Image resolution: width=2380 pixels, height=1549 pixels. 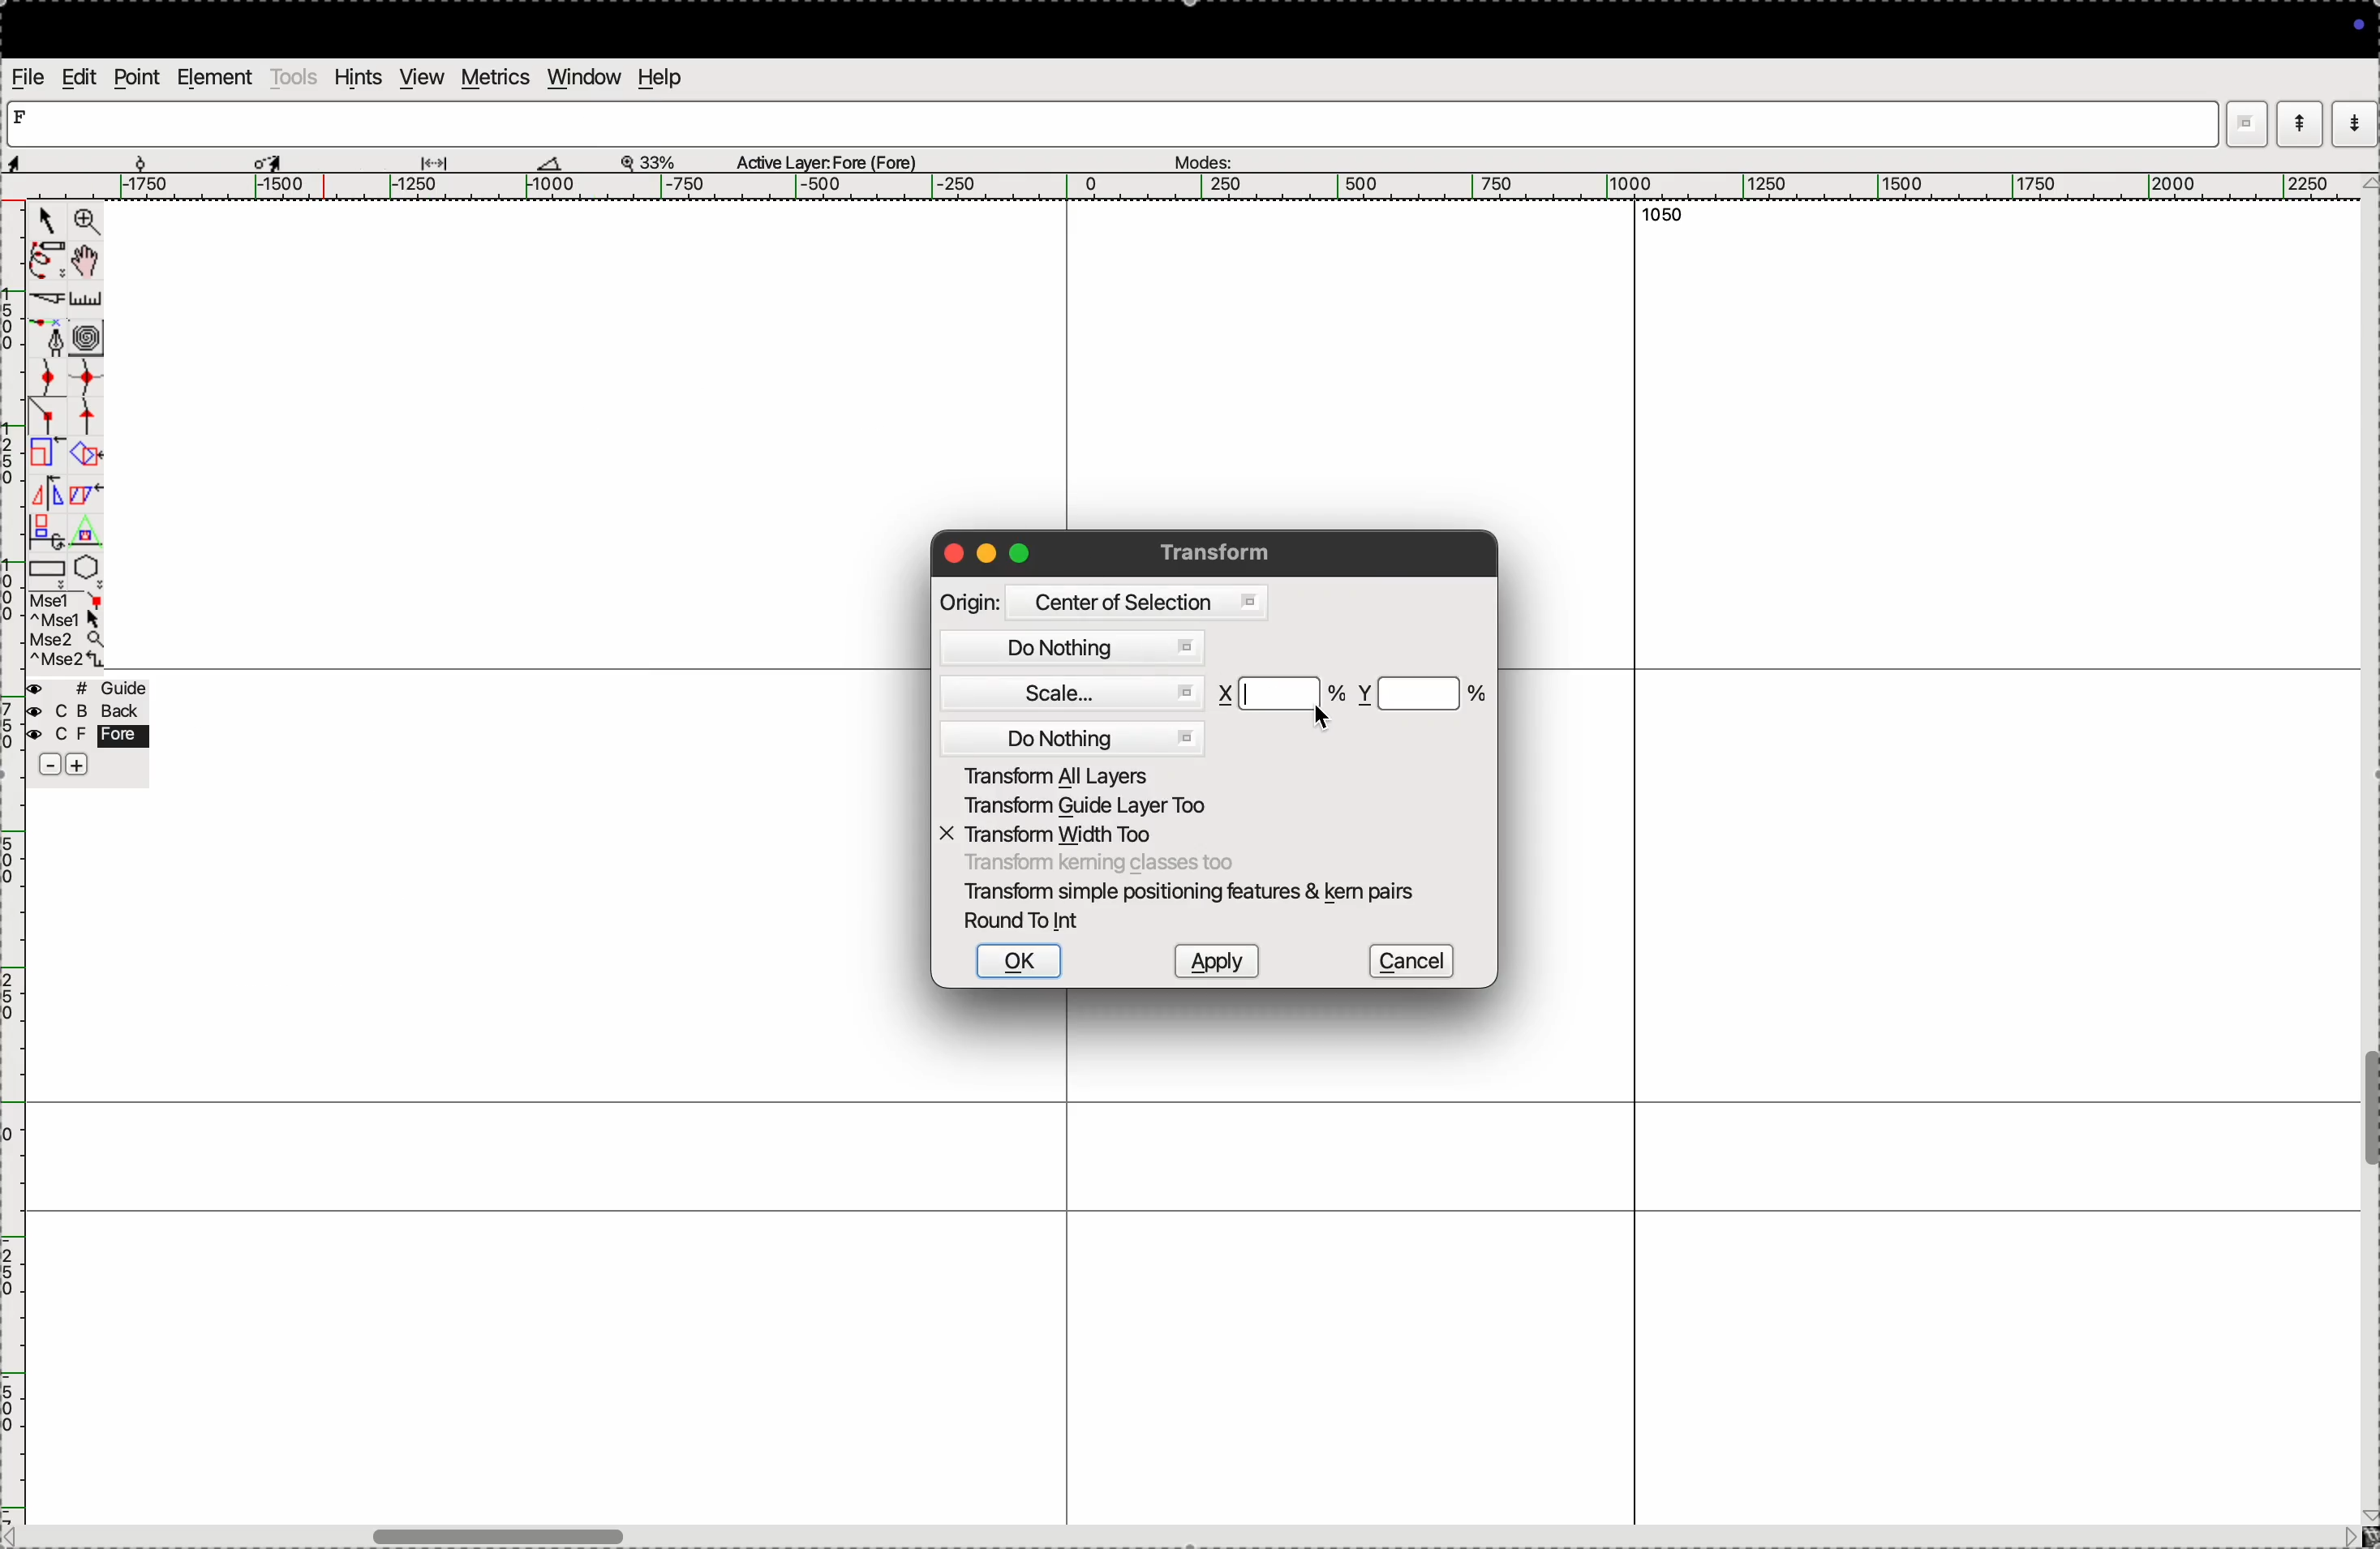 I want to click on file, so click(x=30, y=77).